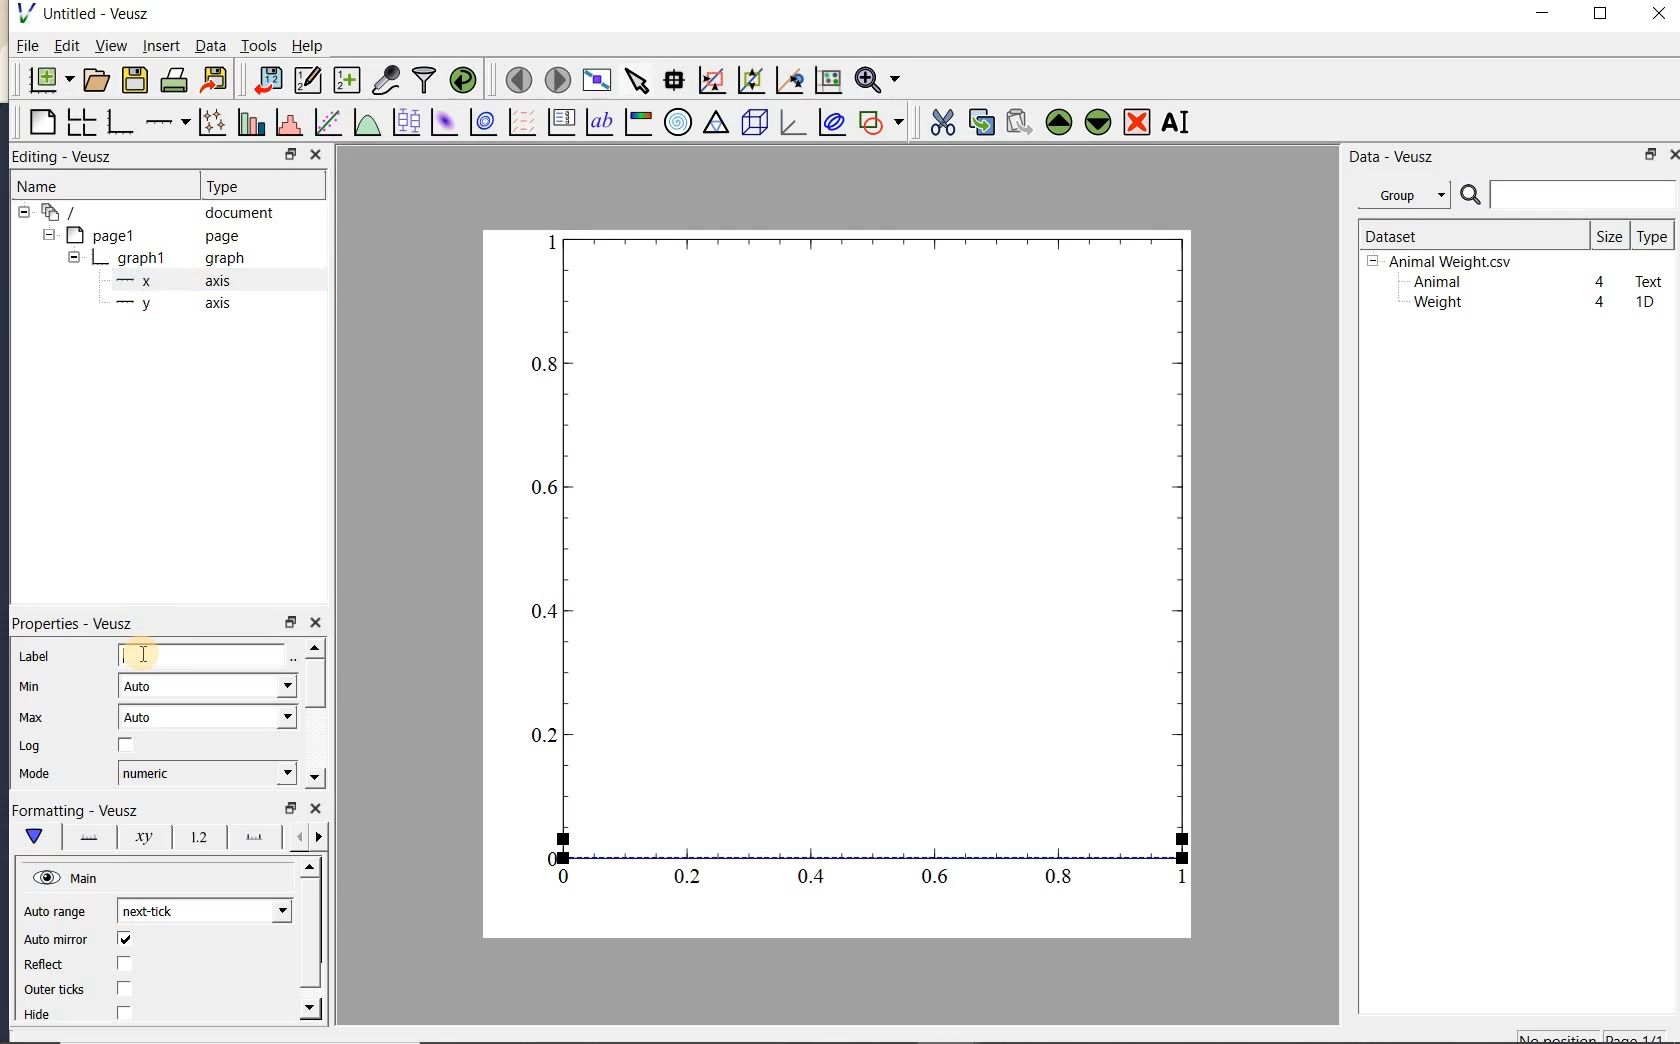 This screenshot has width=1680, height=1044. What do you see at coordinates (790, 122) in the screenshot?
I see `3d graph` at bounding box center [790, 122].